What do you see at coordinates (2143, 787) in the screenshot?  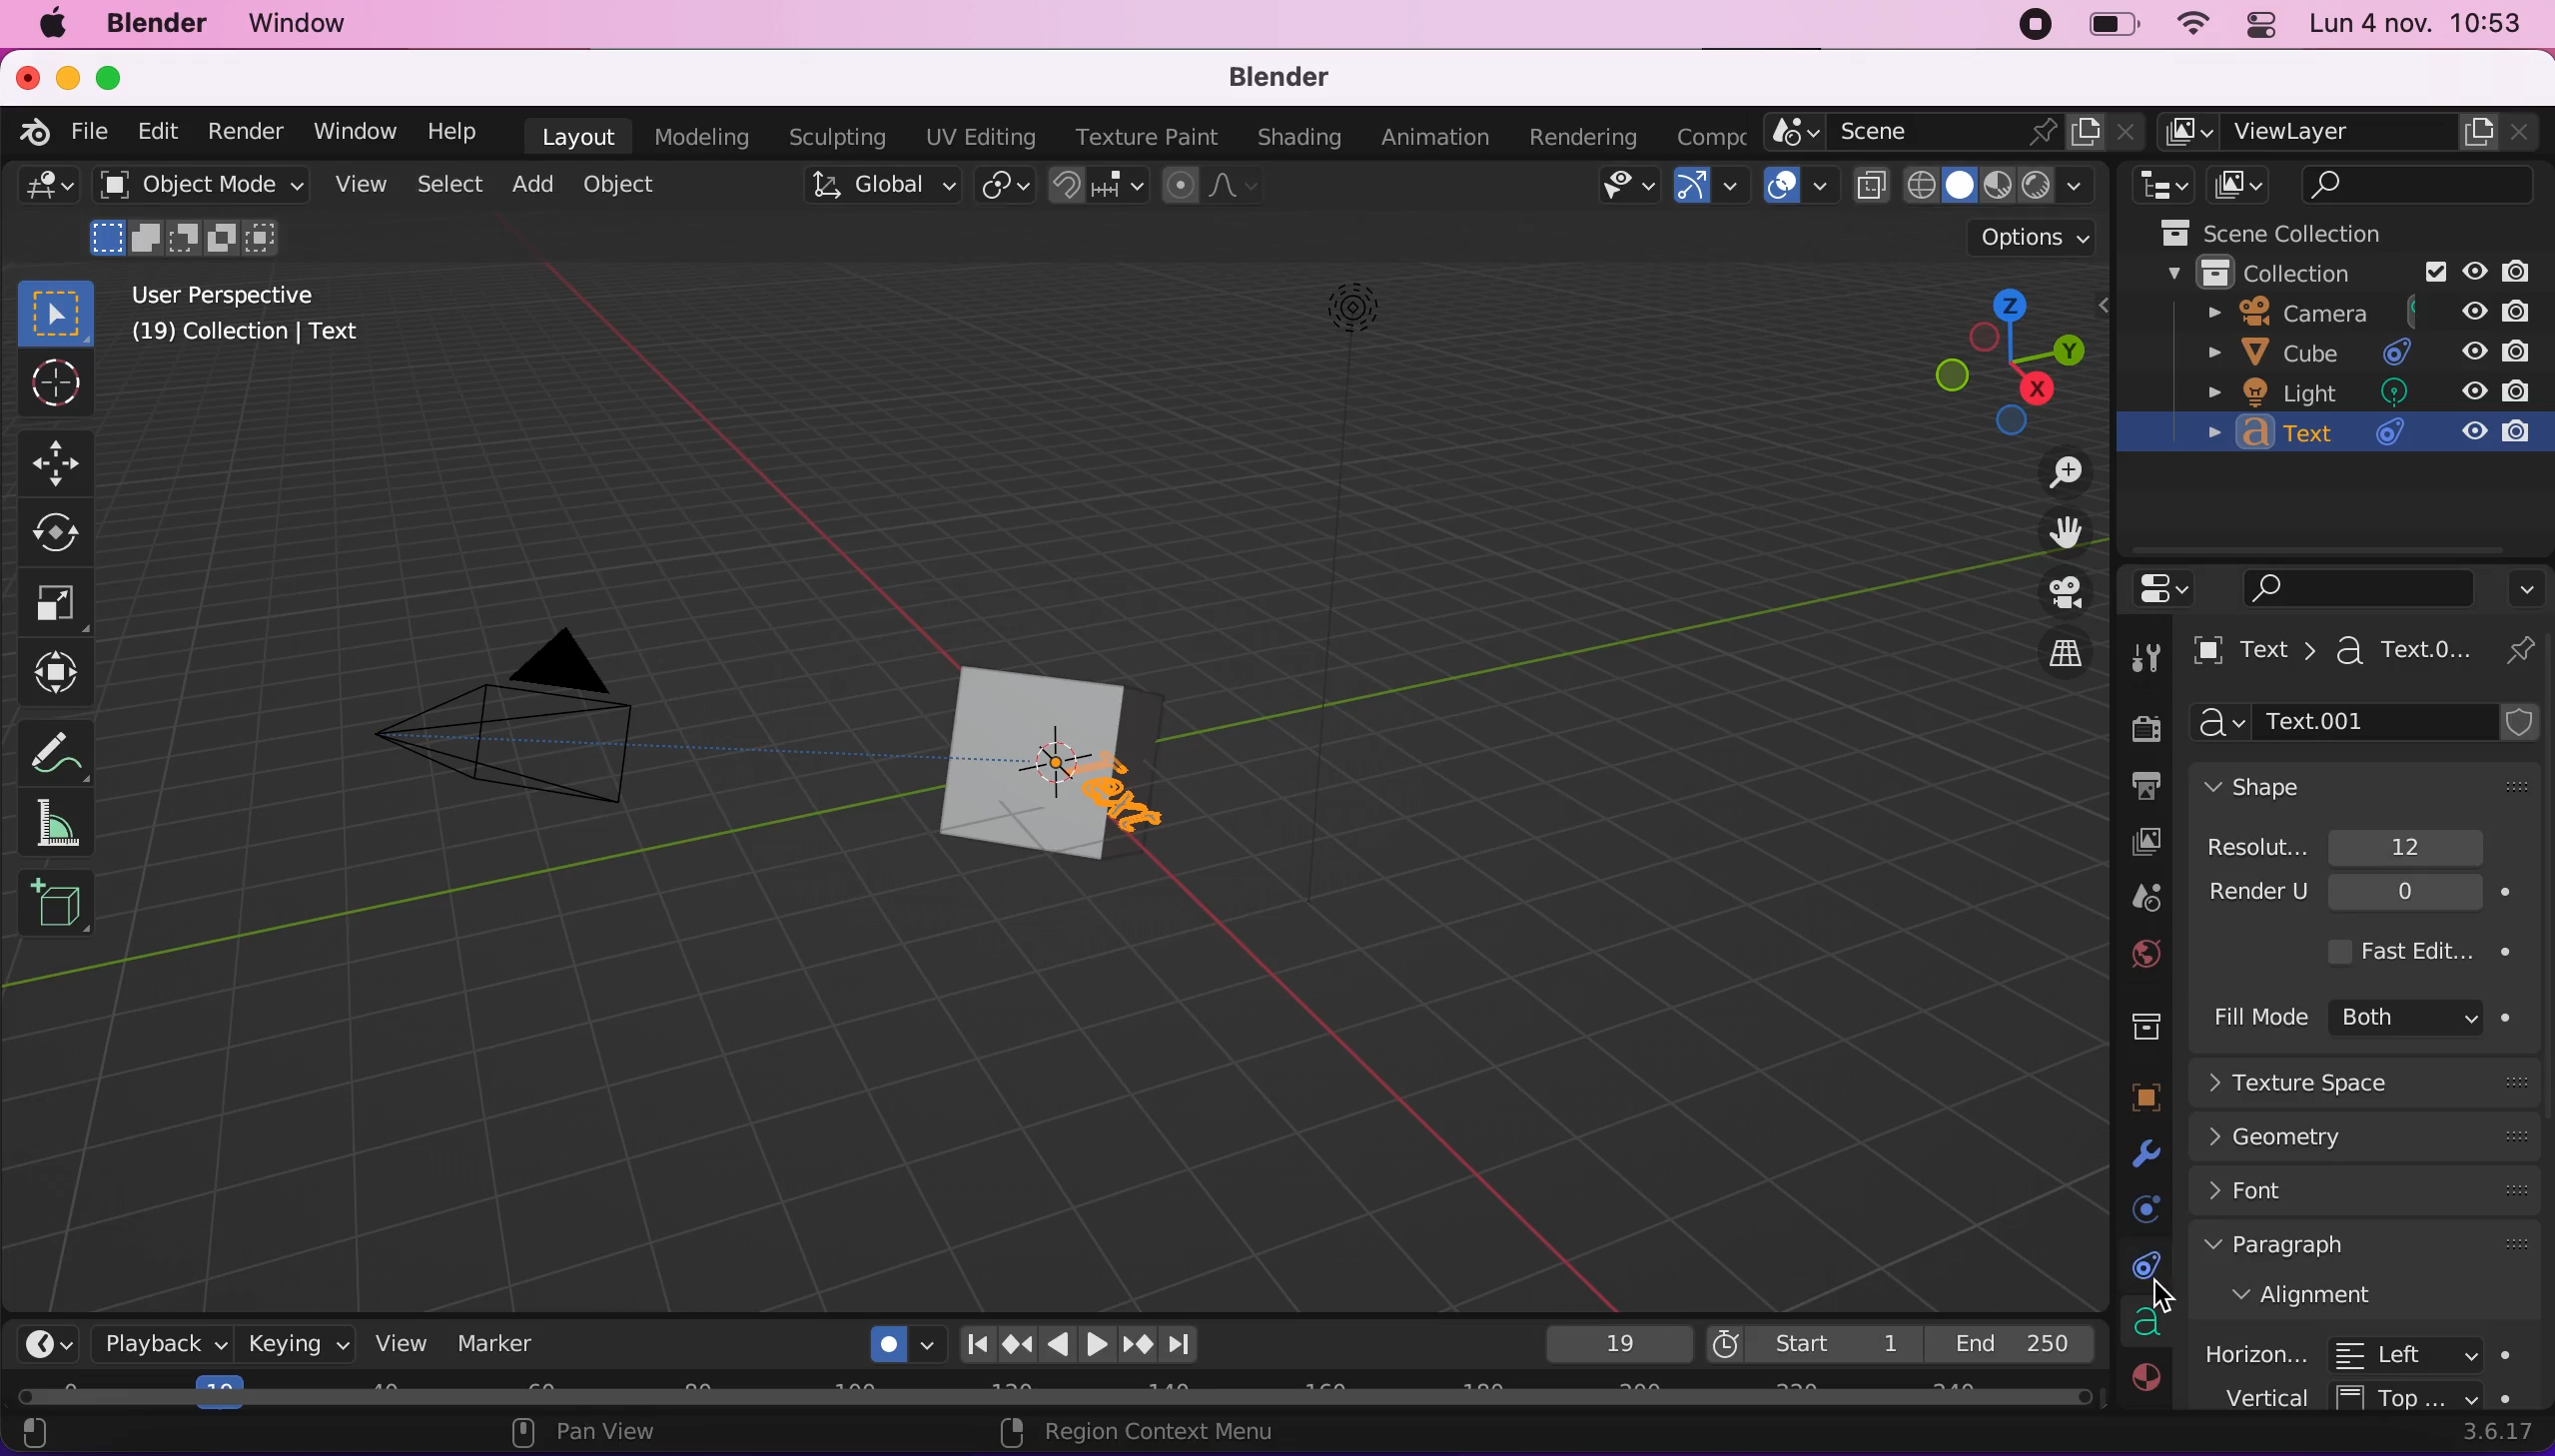 I see `output` at bounding box center [2143, 787].